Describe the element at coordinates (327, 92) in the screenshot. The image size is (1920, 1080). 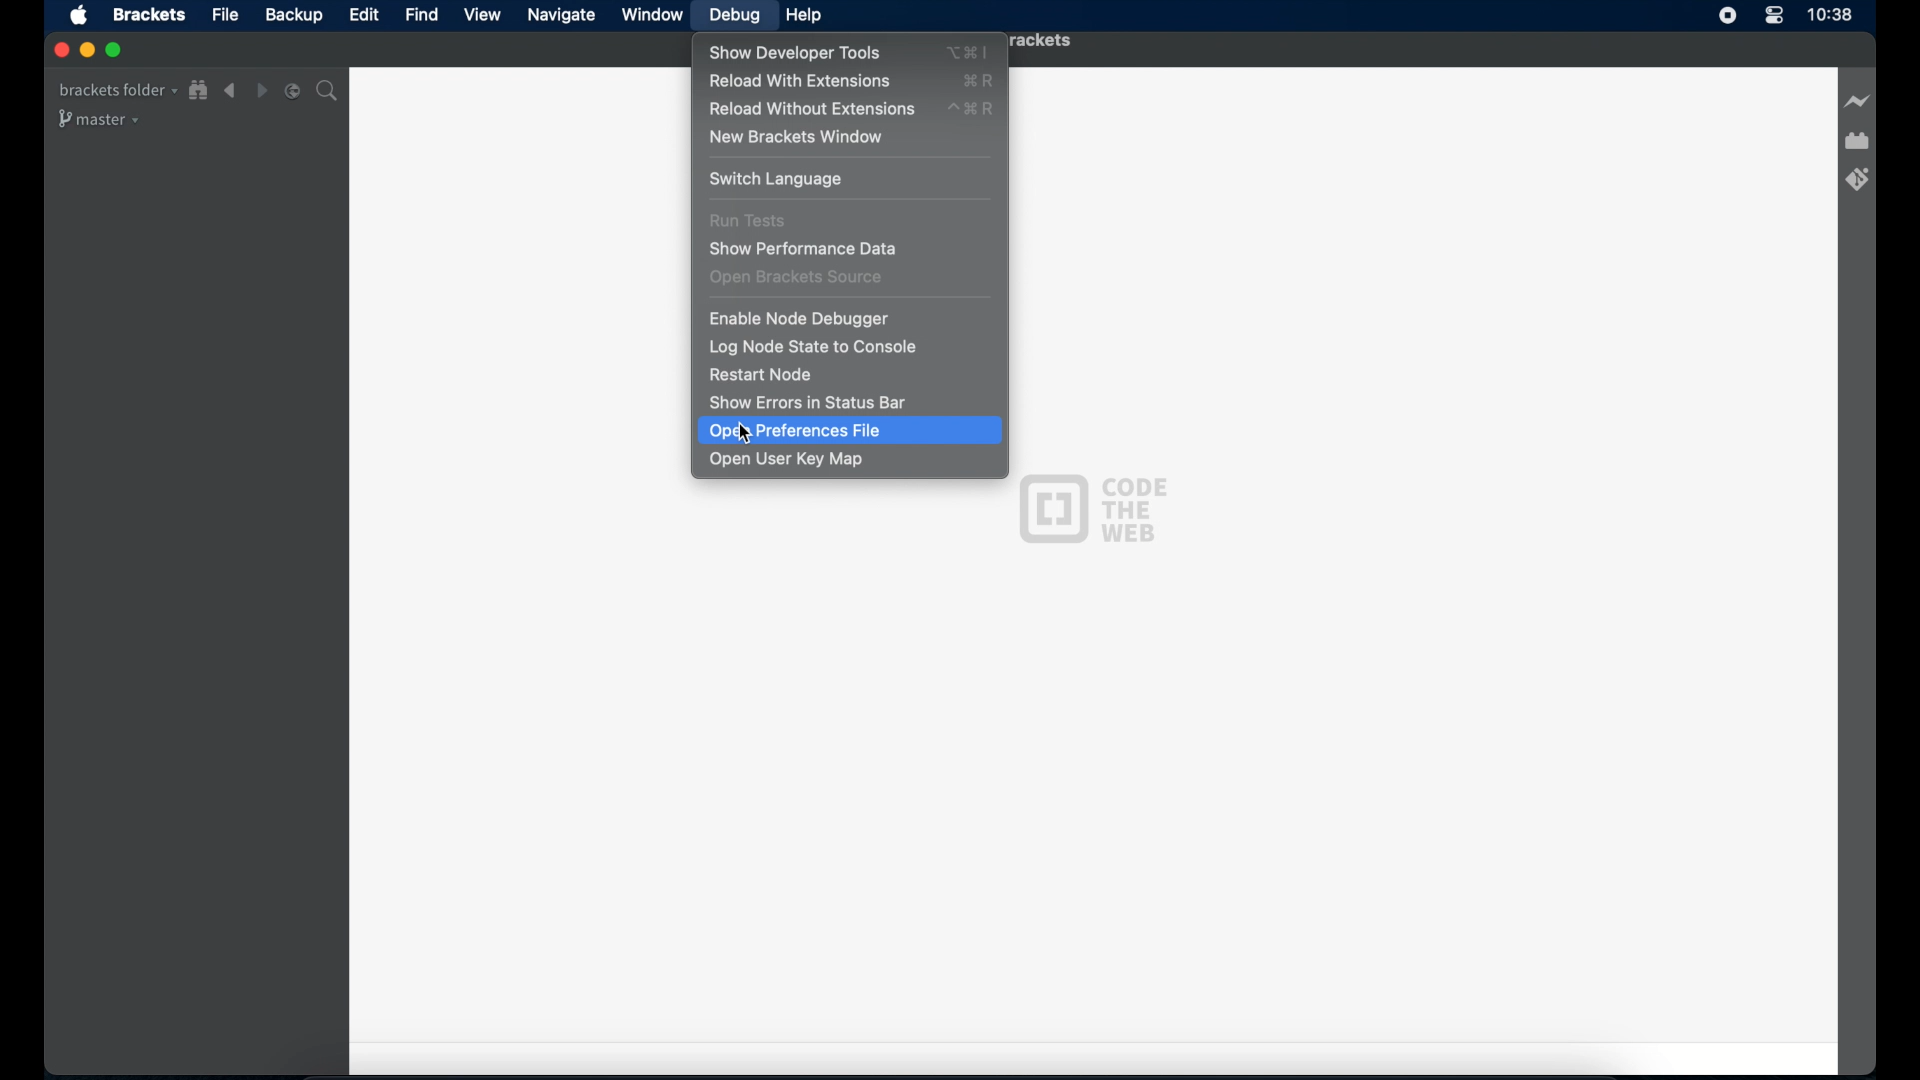
I see `search bar` at that location.